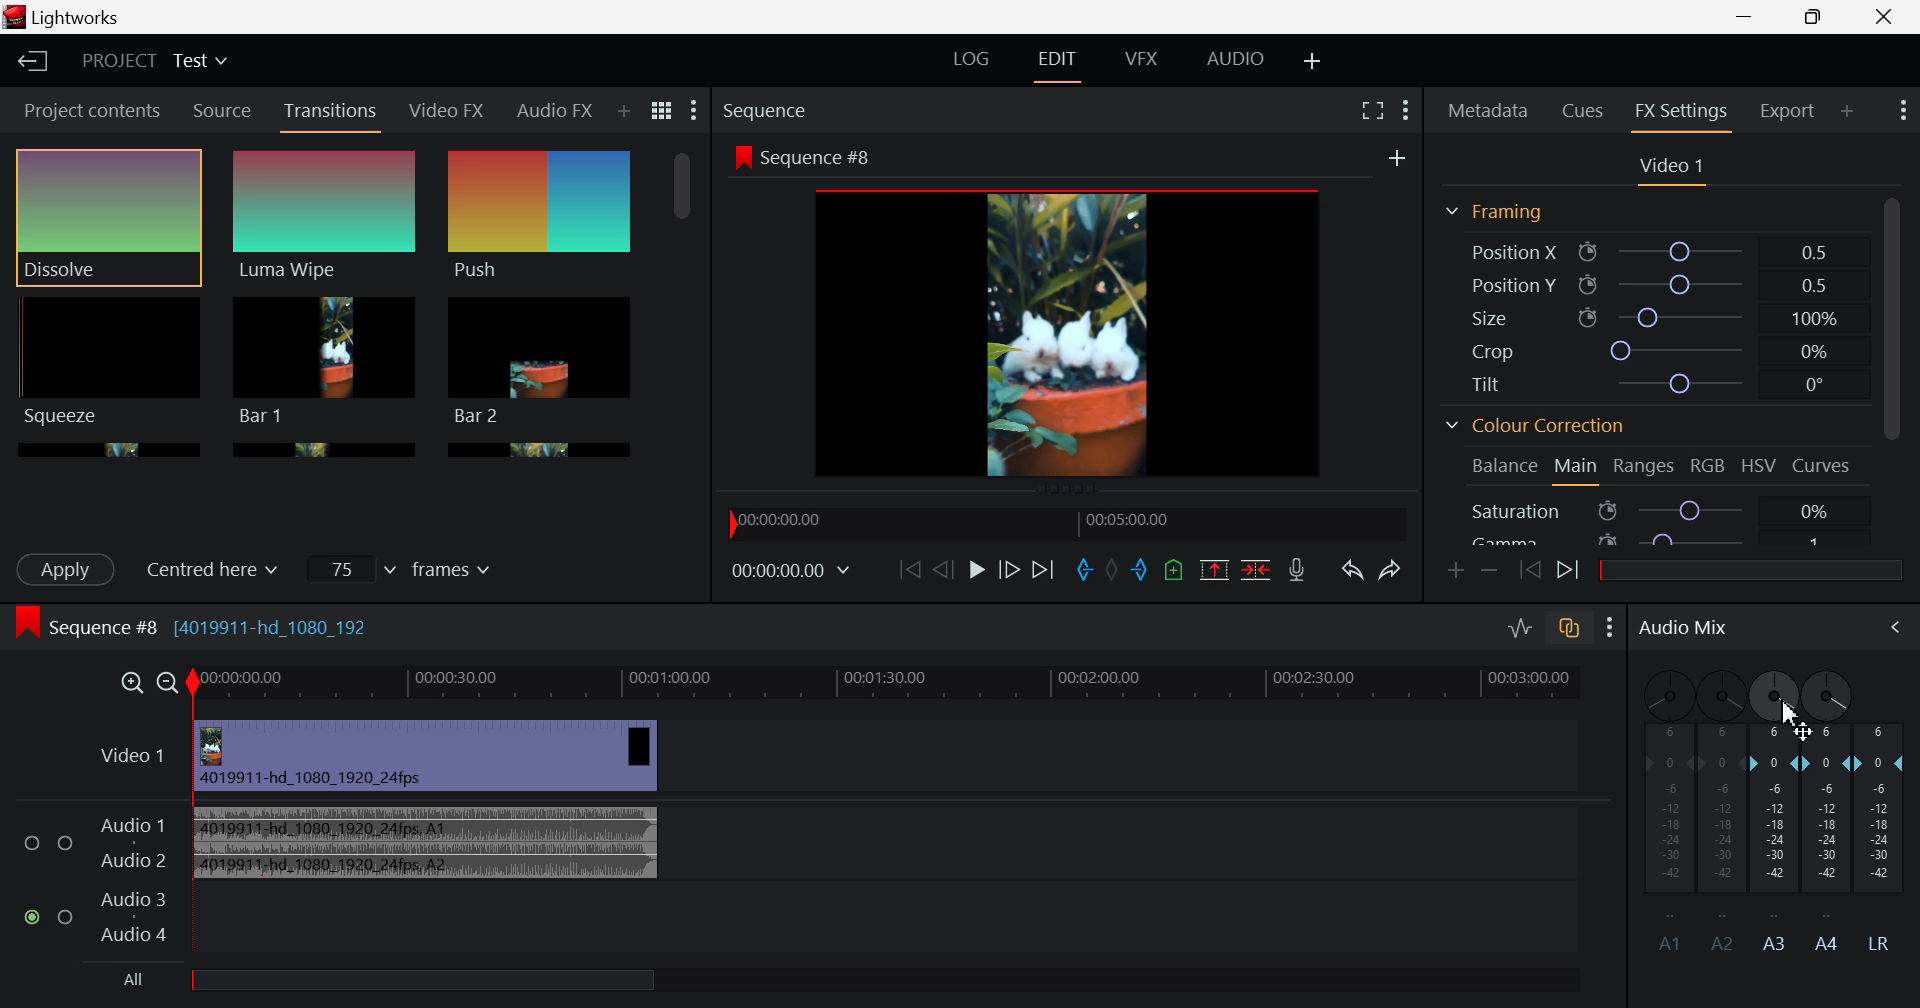 The height and width of the screenshot is (1008, 1920). What do you see at coordinates (404, 568) in the screenshot?
I see `Frames Input` at bounding box center [404, 568].